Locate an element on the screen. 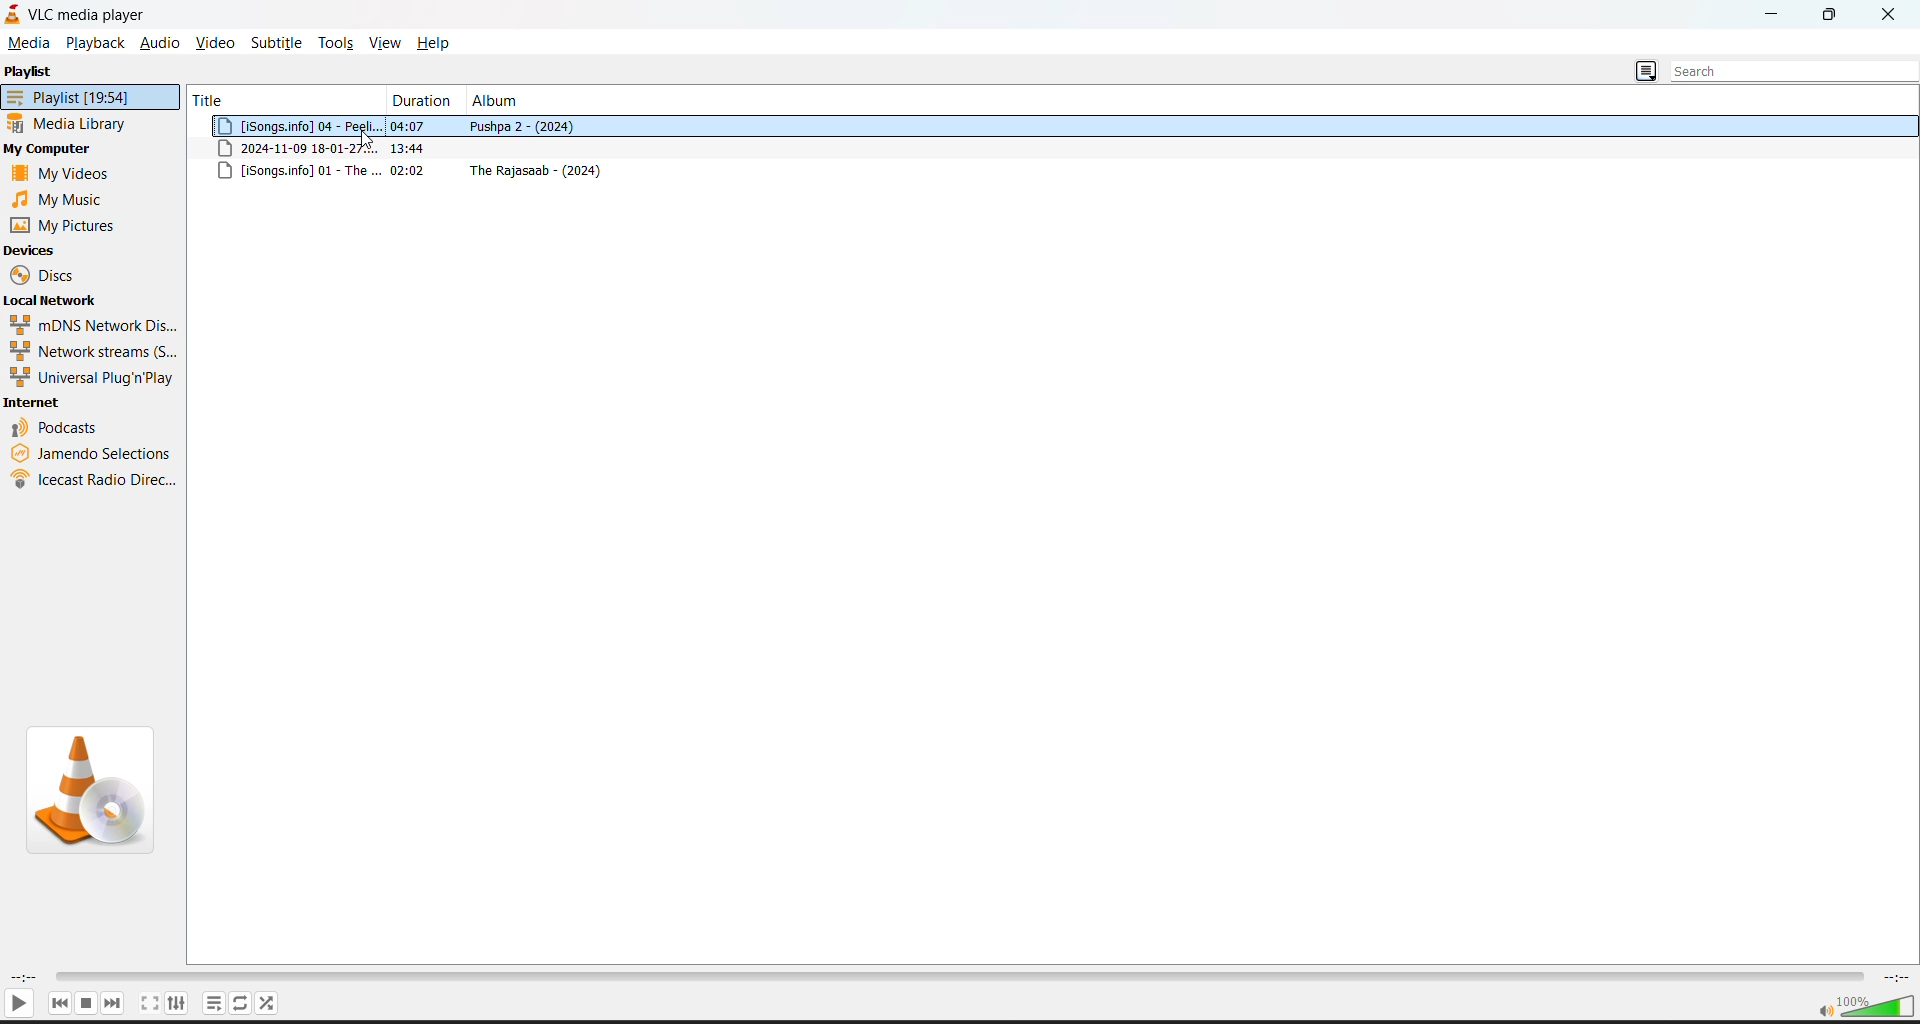  audio is located at coordinates (159, 43).